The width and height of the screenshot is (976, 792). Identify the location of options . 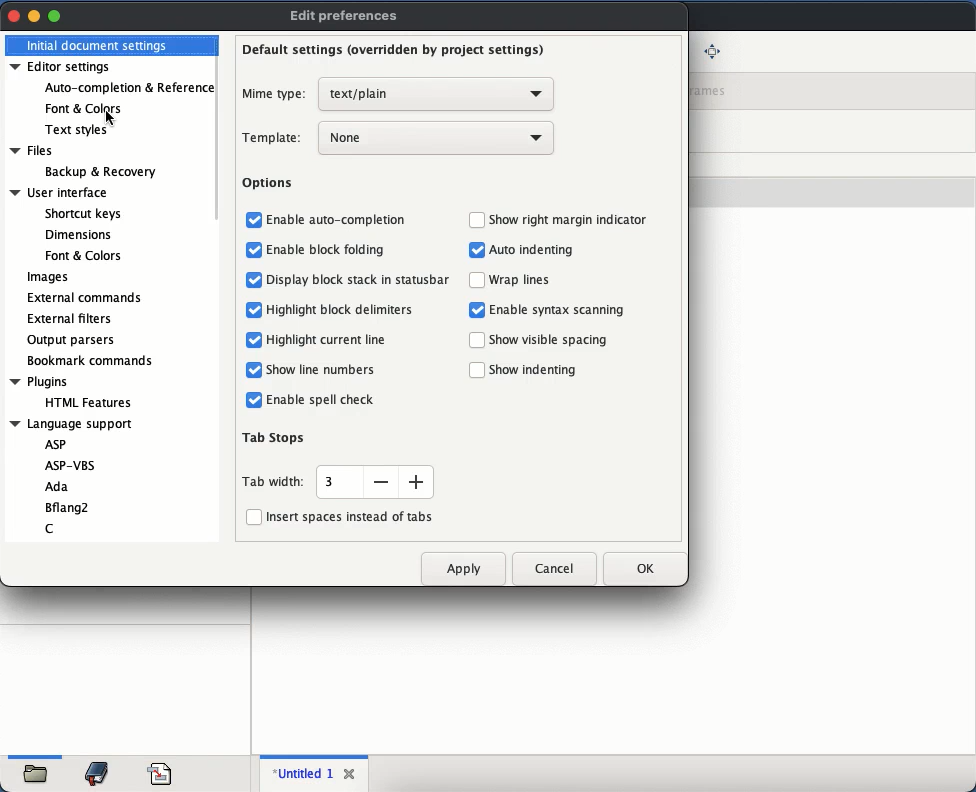
(271, 186).